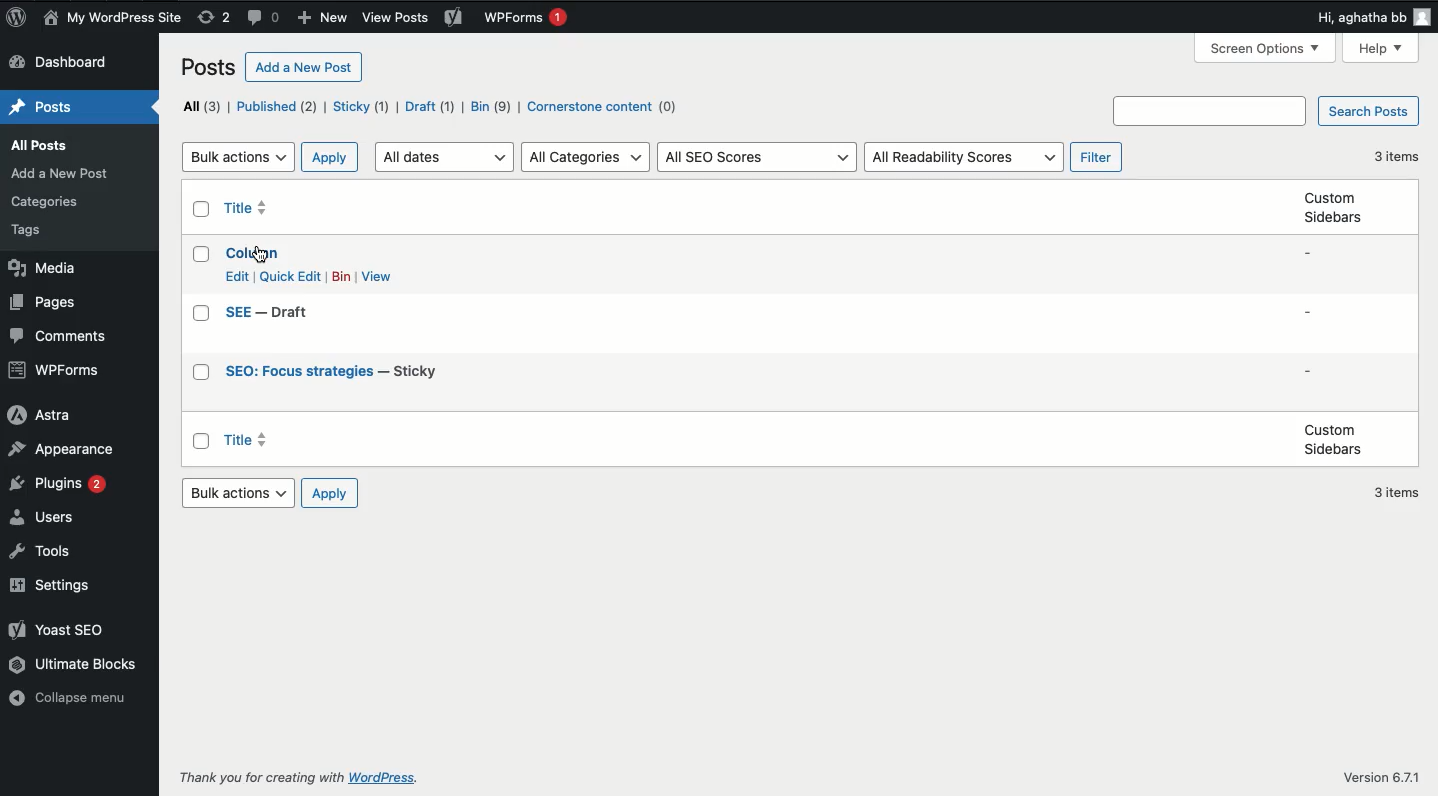 Image resolution: width=1438 pixels, height=796 pixels. Describe the element at coordinates (323, 18) in the screenshot. I see `Add new` at that location.